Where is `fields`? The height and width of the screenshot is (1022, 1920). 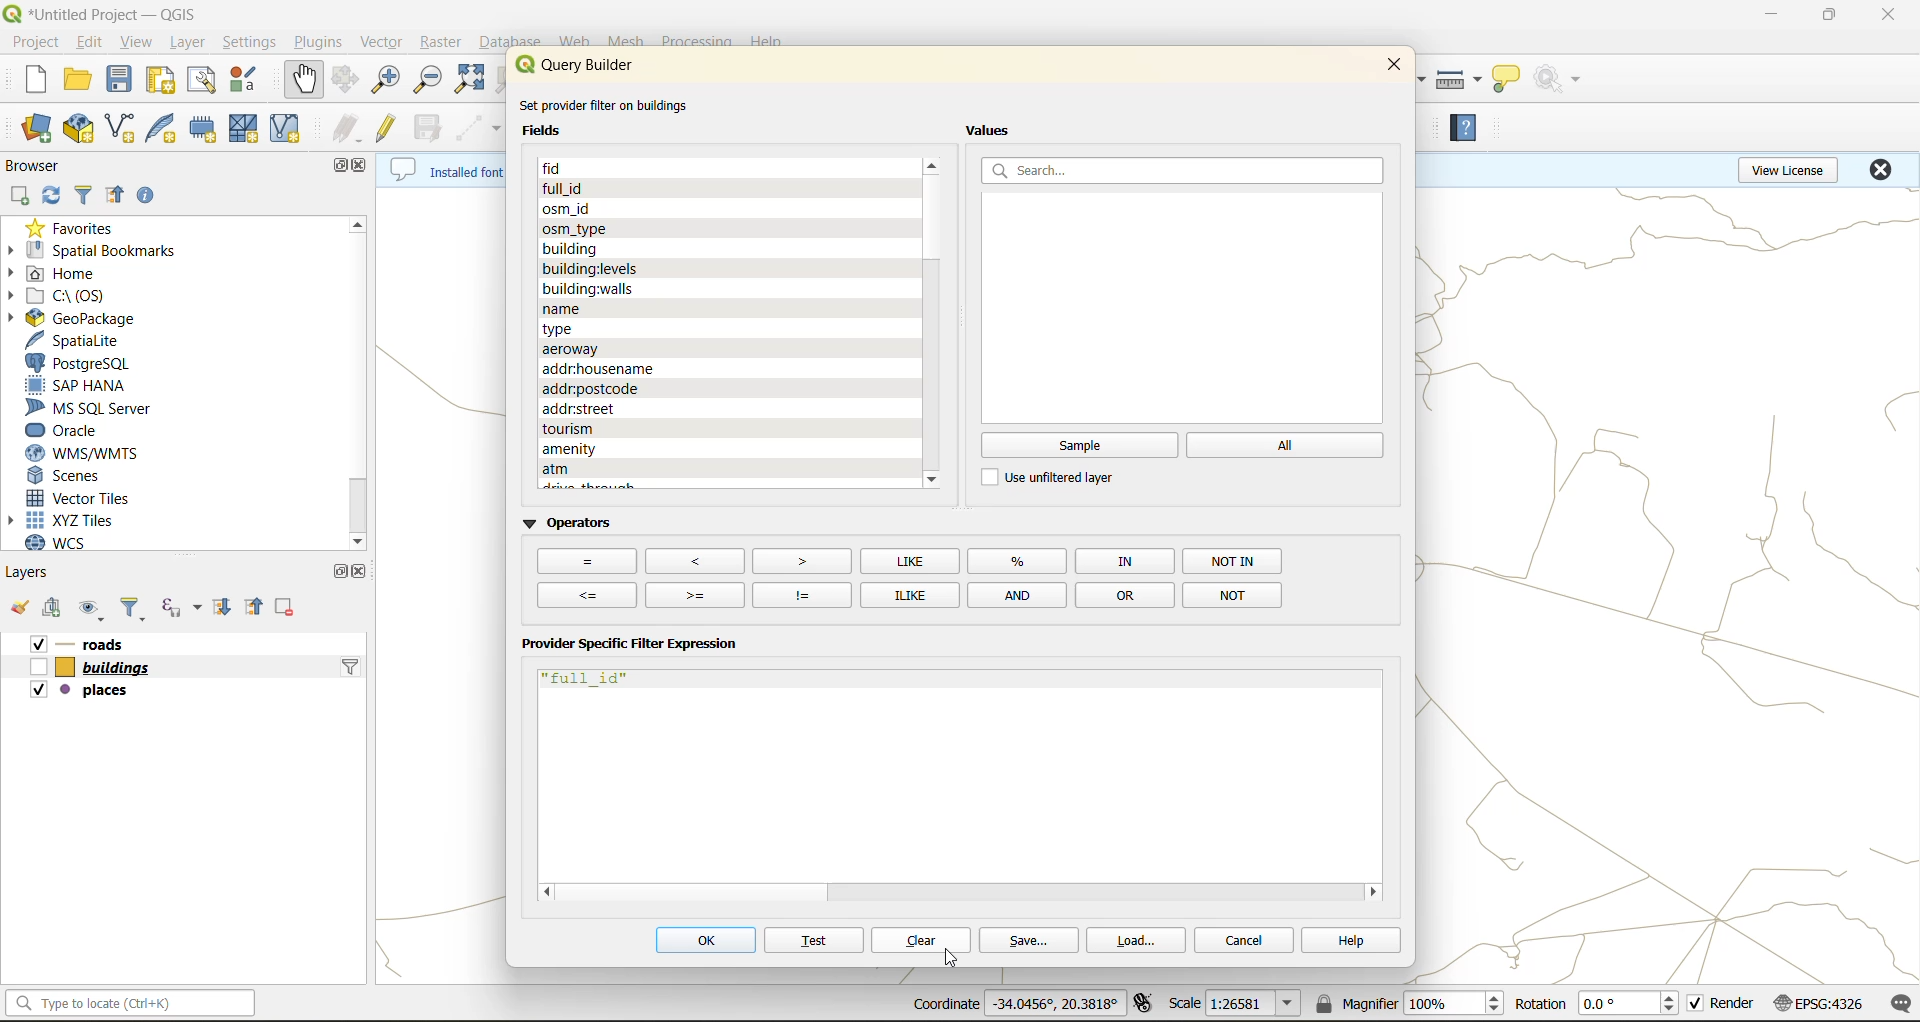 fields is located at coordinates (684, 467).